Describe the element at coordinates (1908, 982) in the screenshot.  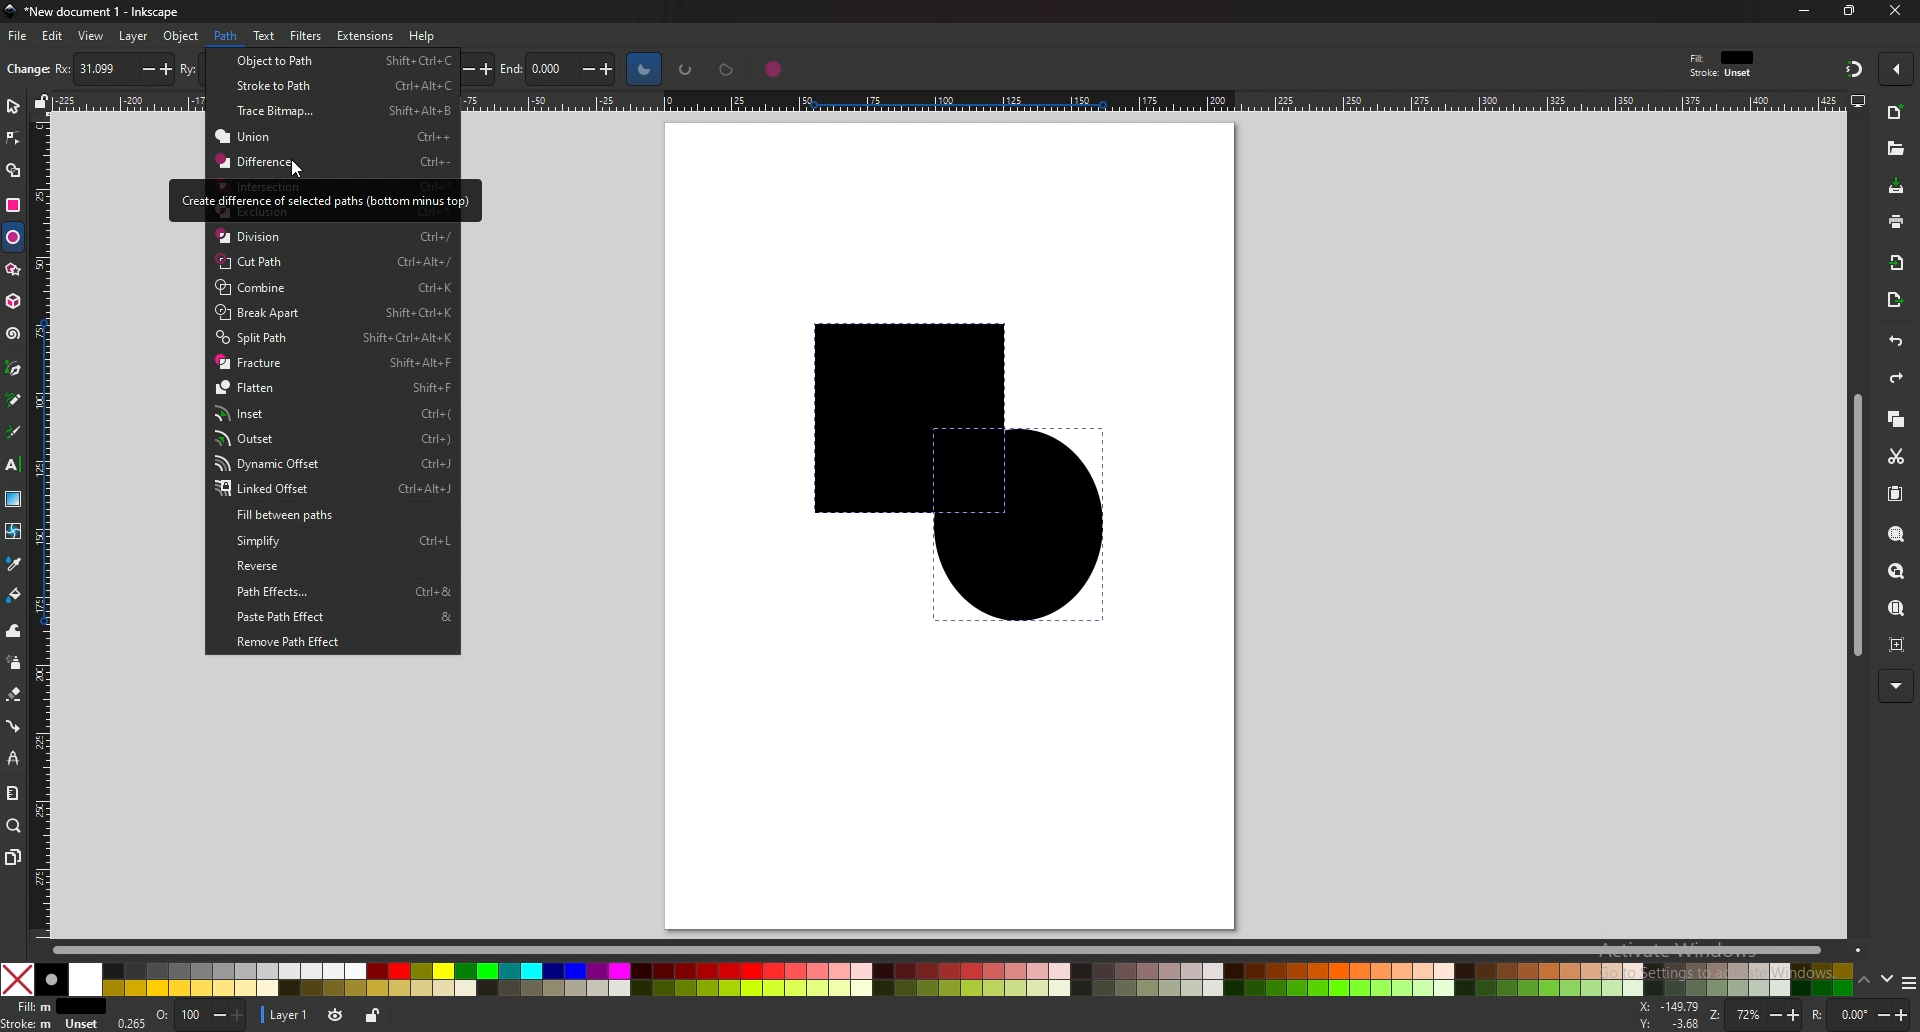
I see `more colors` at that location.